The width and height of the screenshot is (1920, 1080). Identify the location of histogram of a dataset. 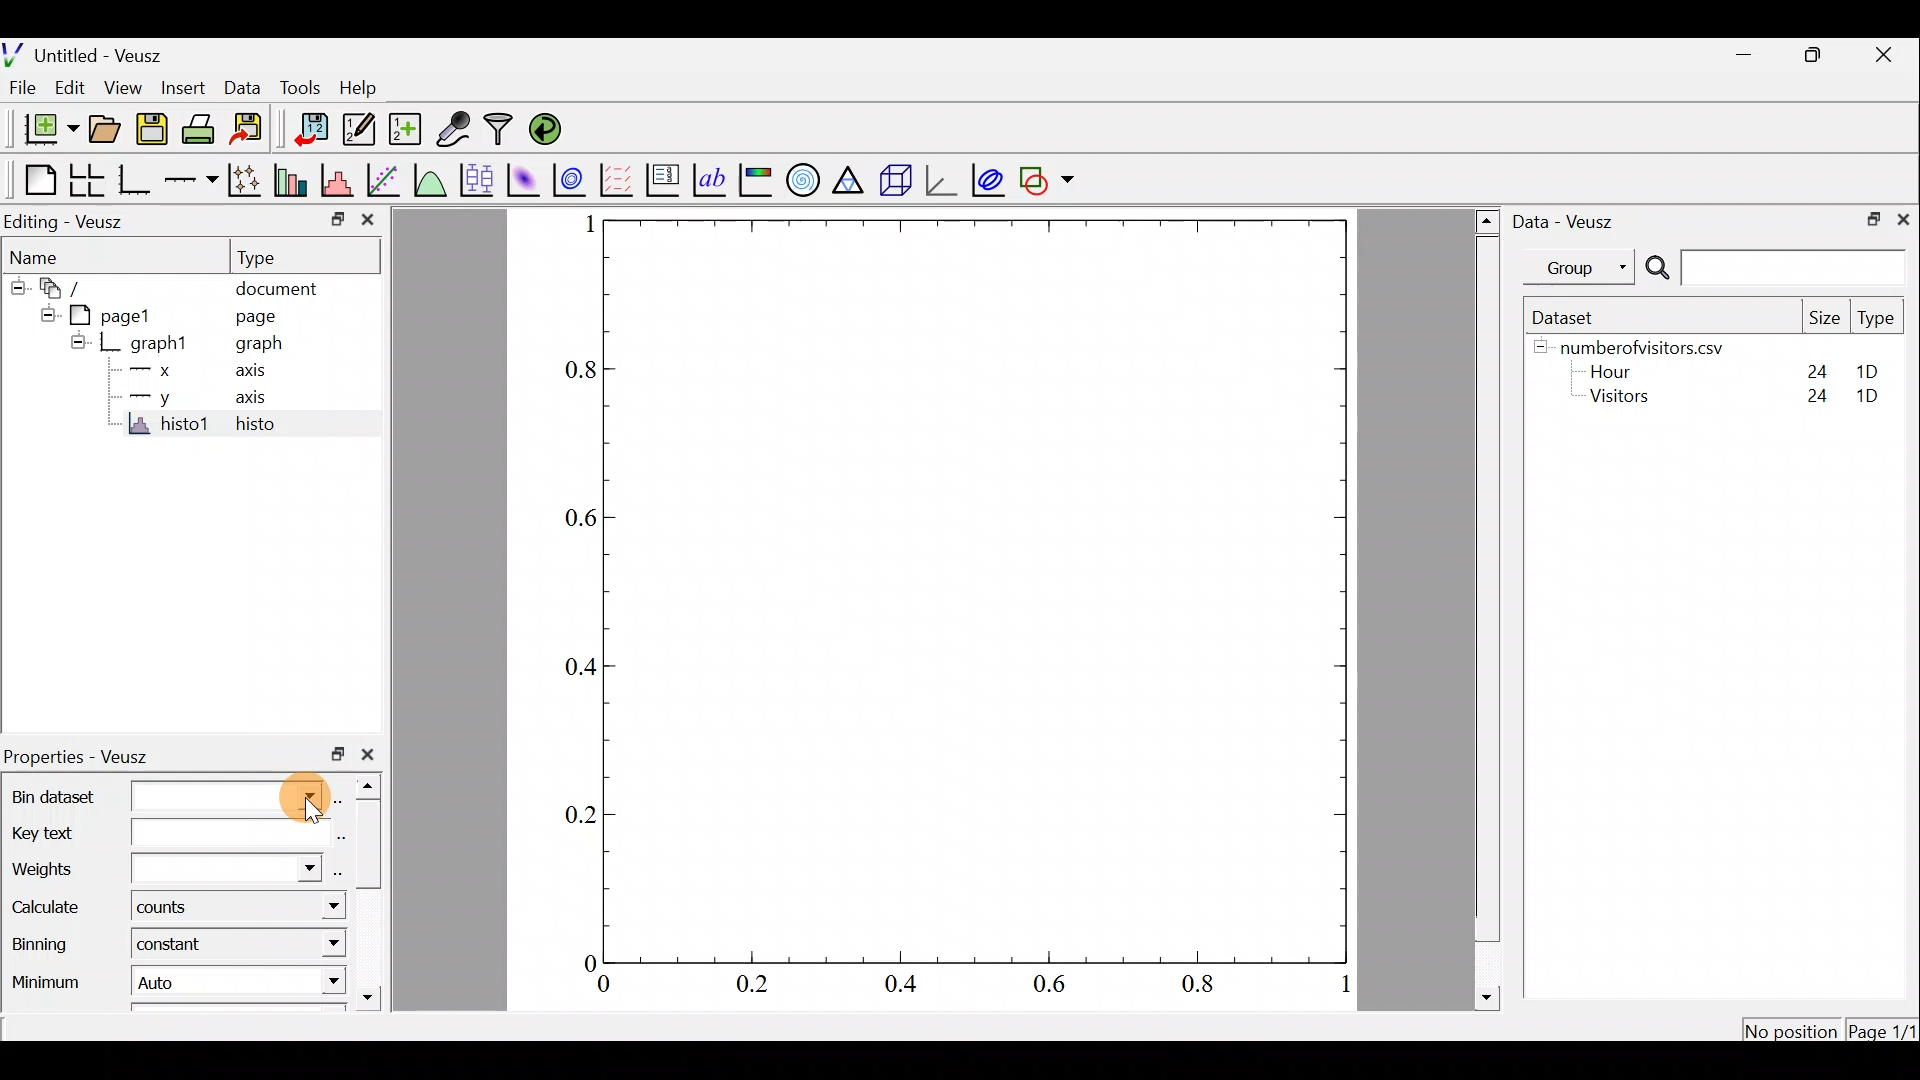
(338, 175).